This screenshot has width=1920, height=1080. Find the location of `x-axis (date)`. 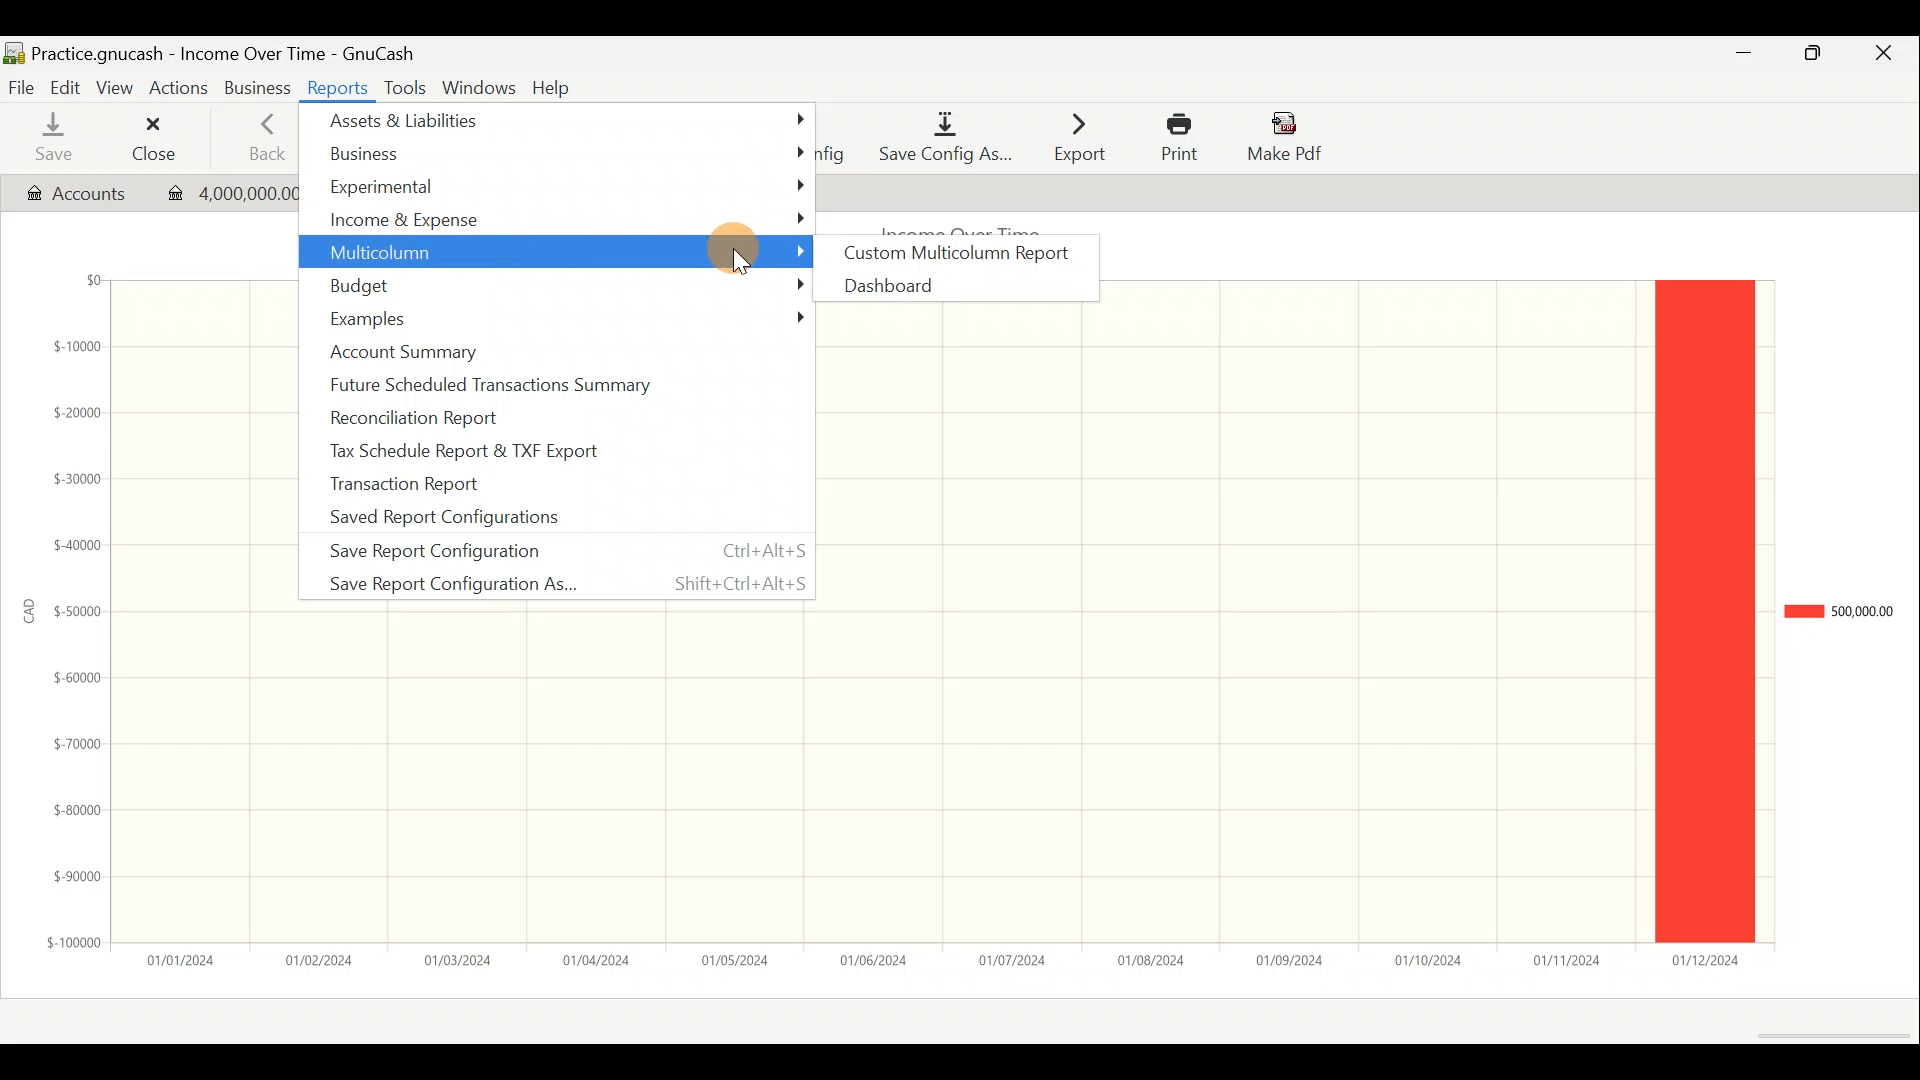

x-axis (date) is located at coordinates (940, 970).